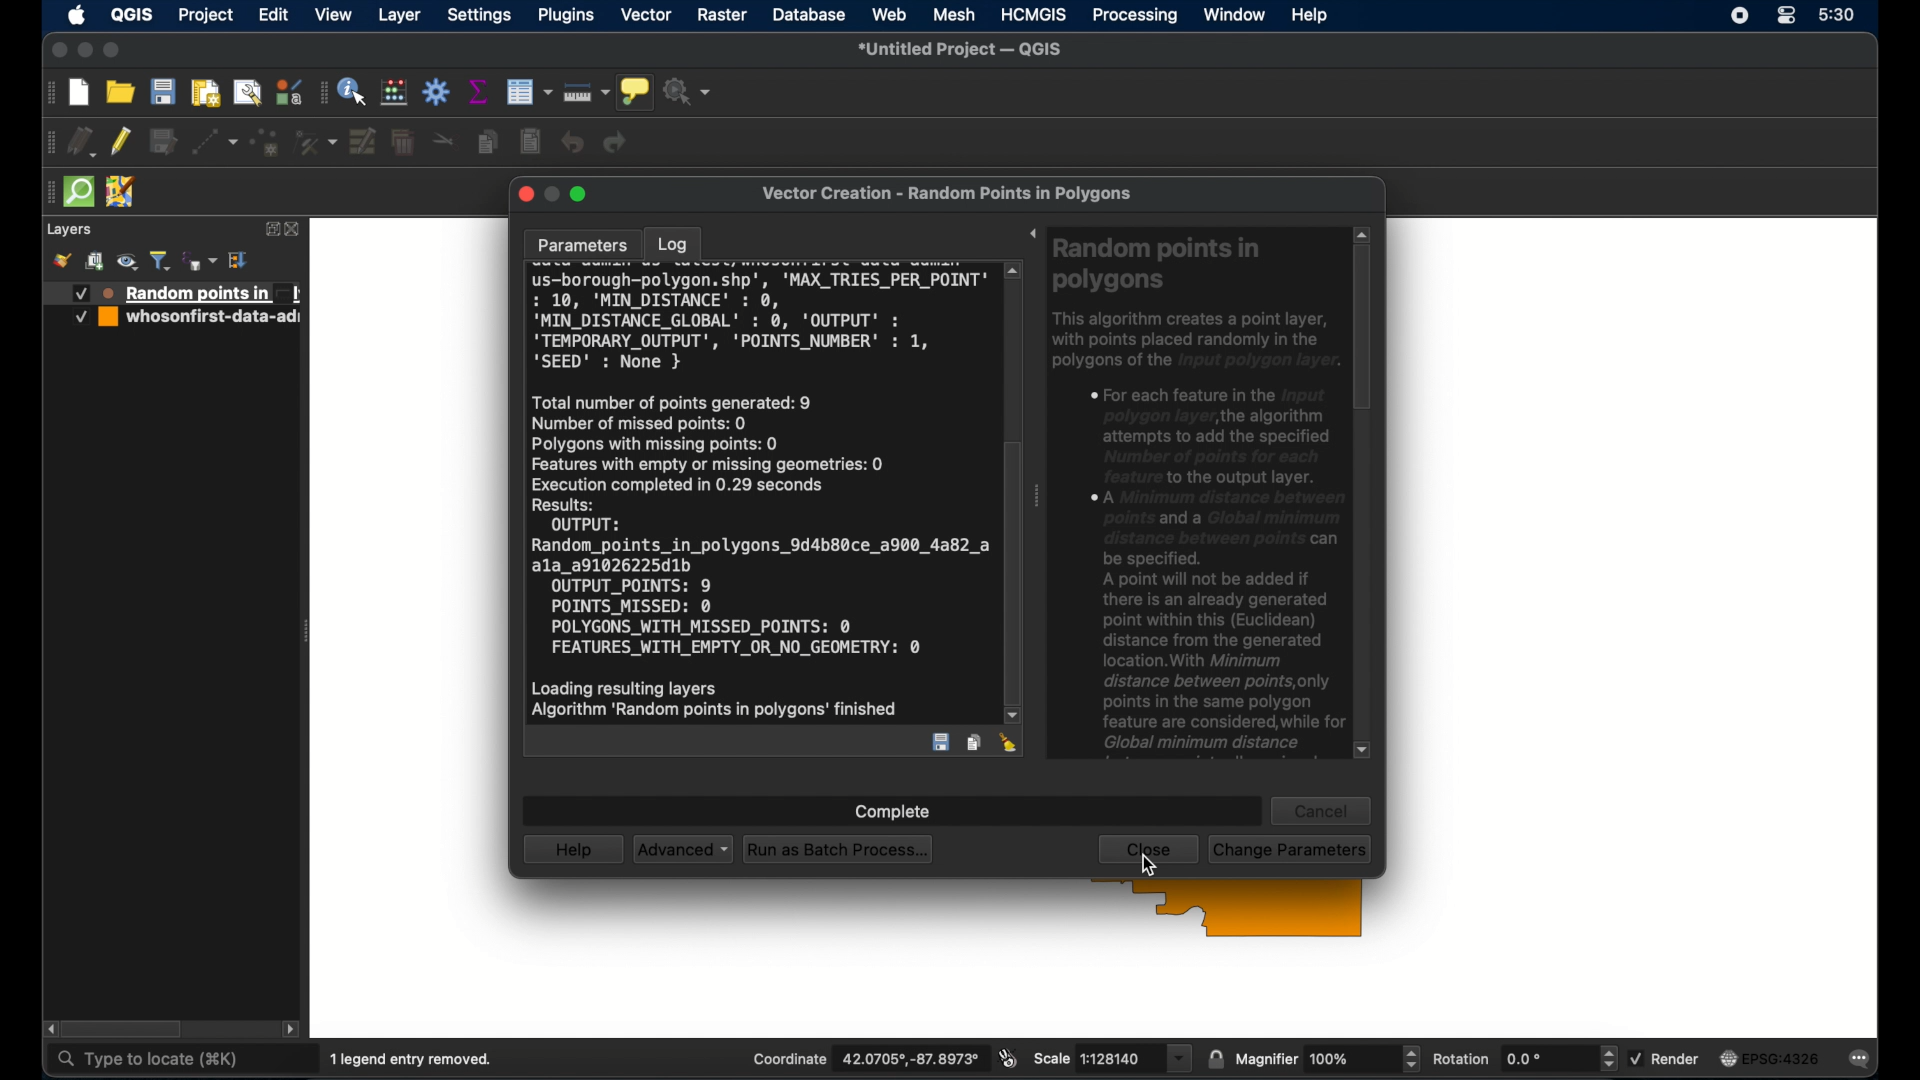 The height and width of the screenshot is (1080, 1920). What do you see at coordinates (531, 142) in the screenshot?
I see `paste features` at bounding box center [531, 142].